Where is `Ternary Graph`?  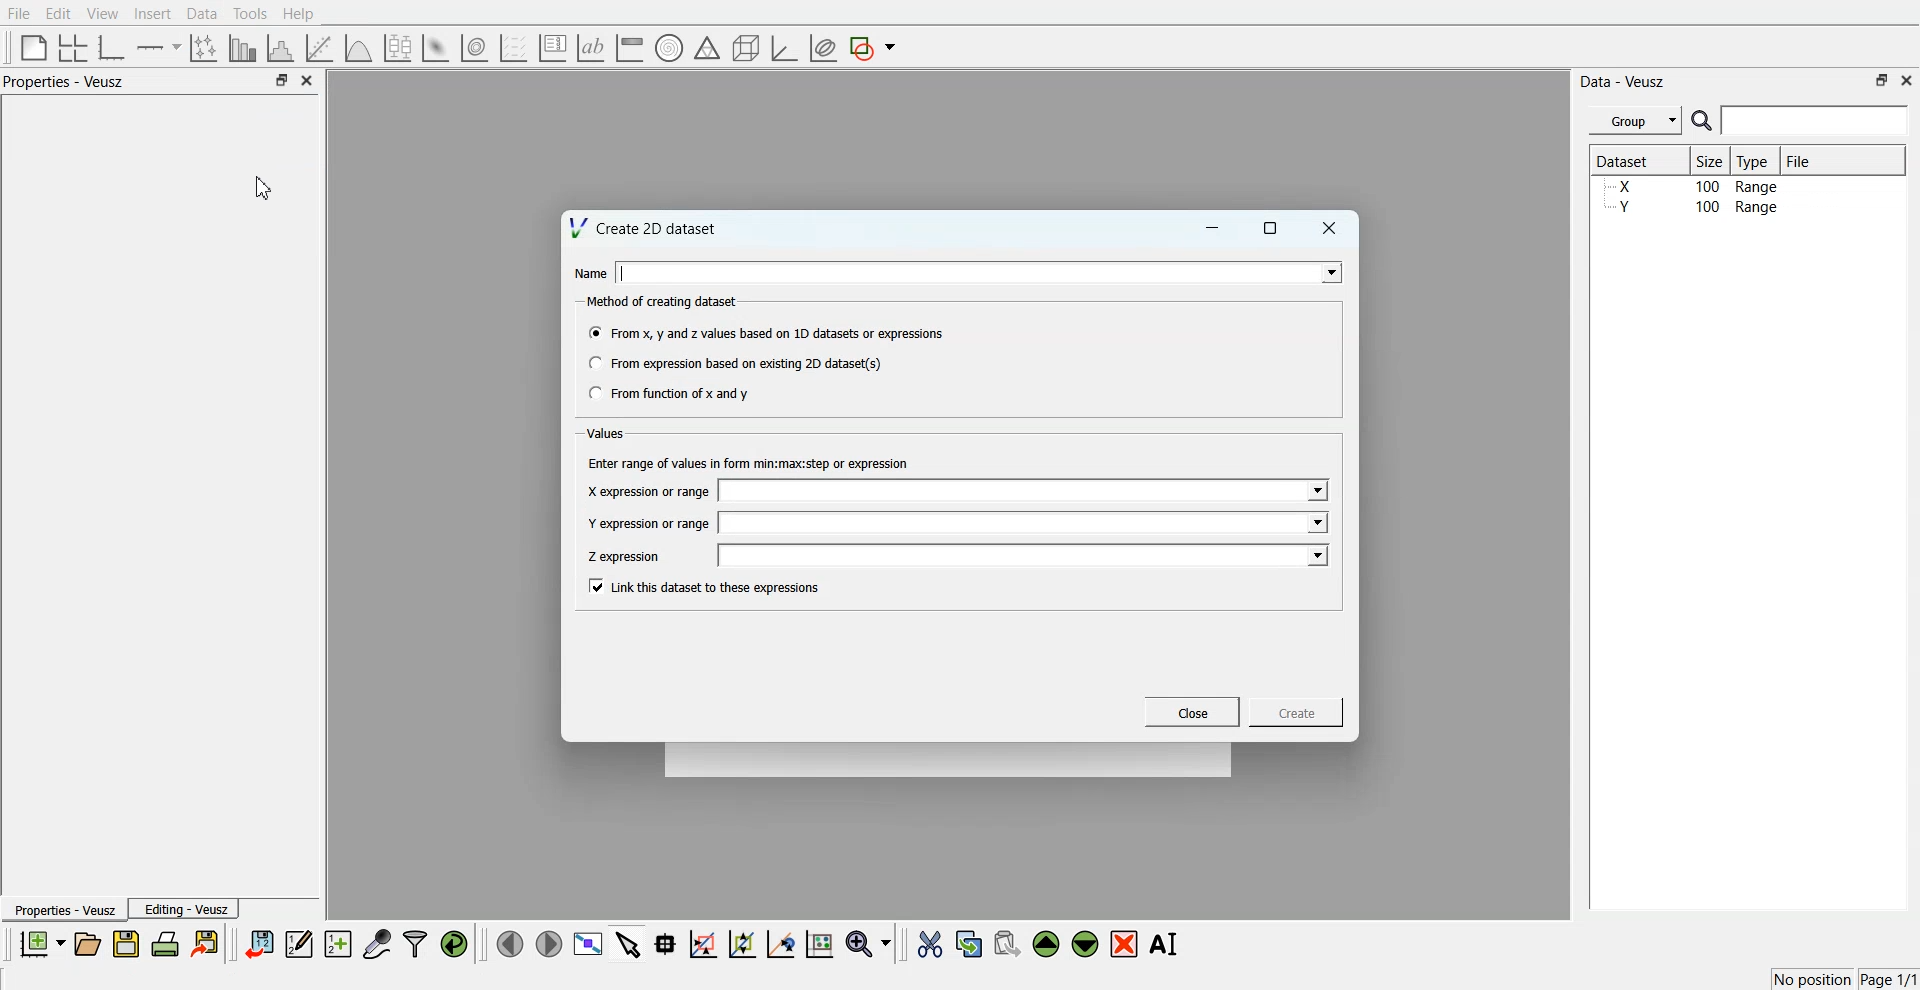
Ternary Graph is located at coordinates (707, 47).